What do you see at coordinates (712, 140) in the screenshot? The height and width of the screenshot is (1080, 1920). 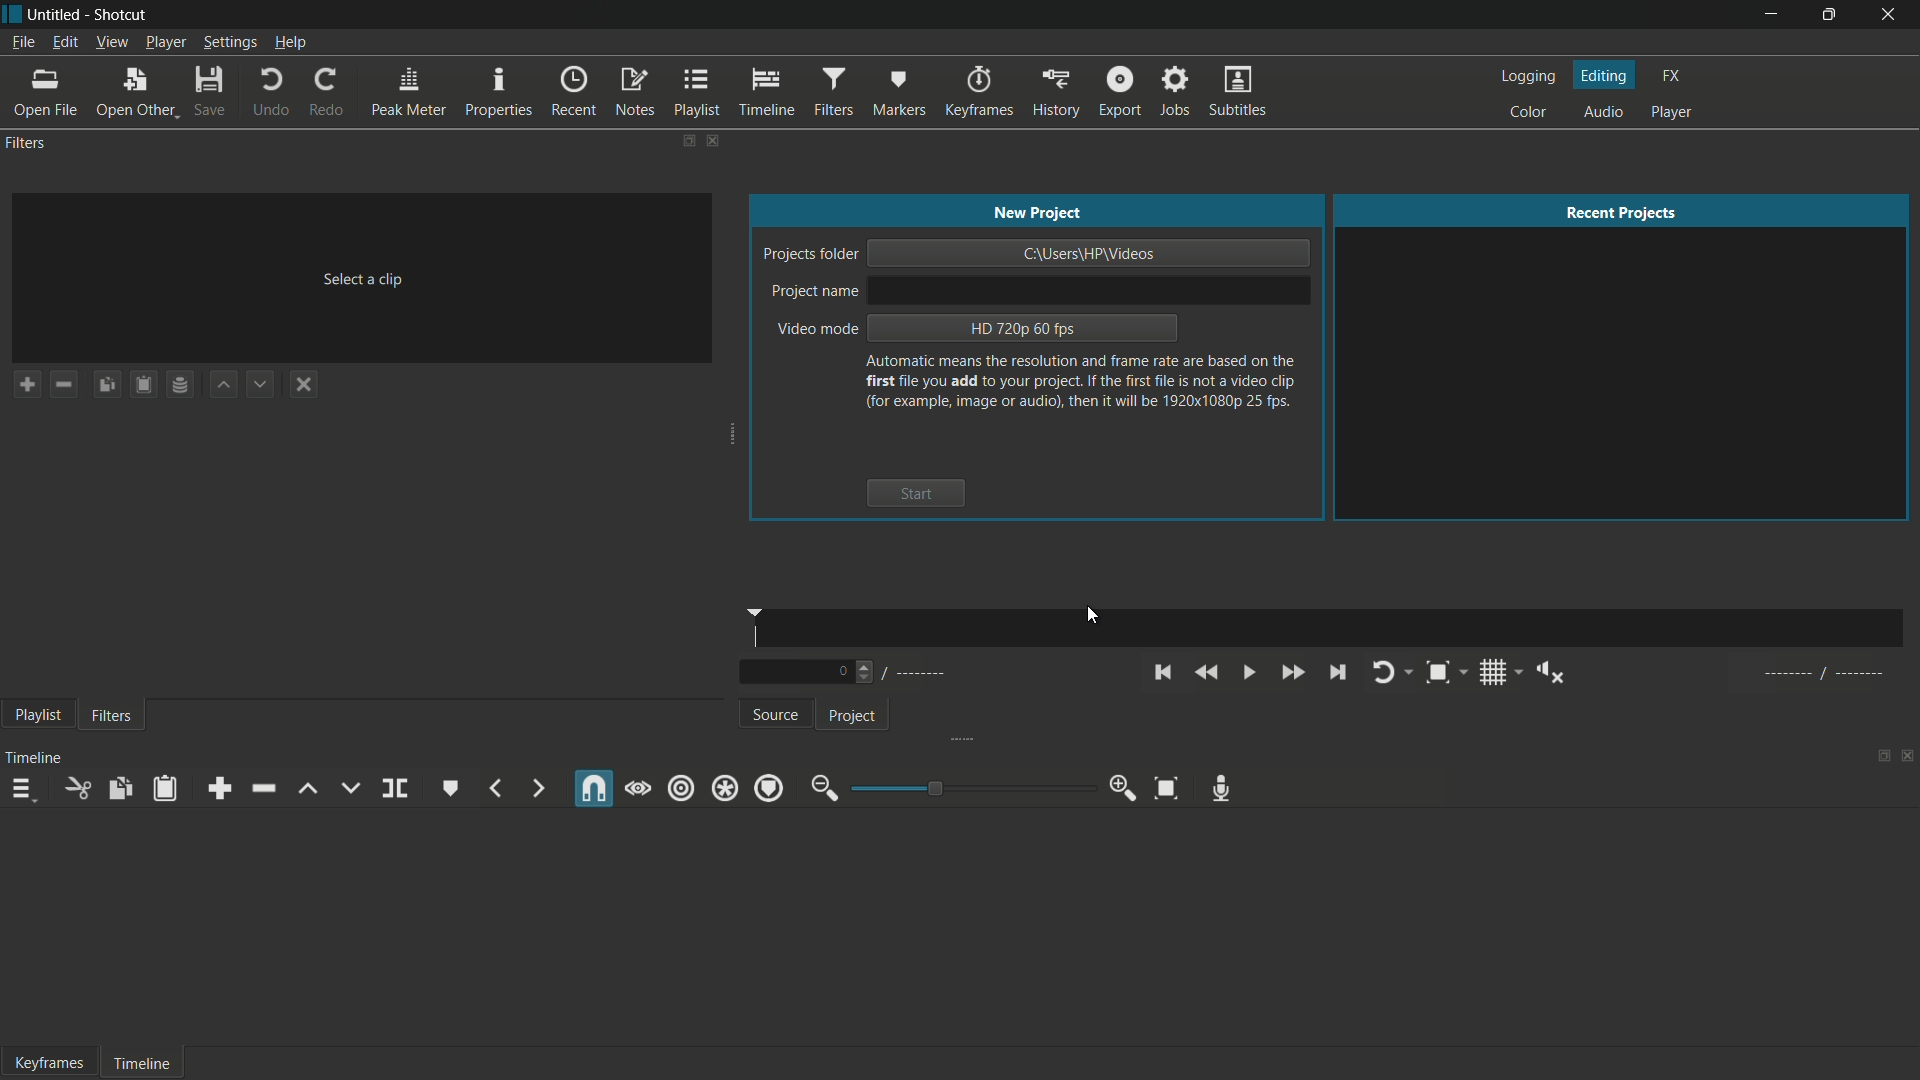 I see `close filters` at bounding box center [712, 140].